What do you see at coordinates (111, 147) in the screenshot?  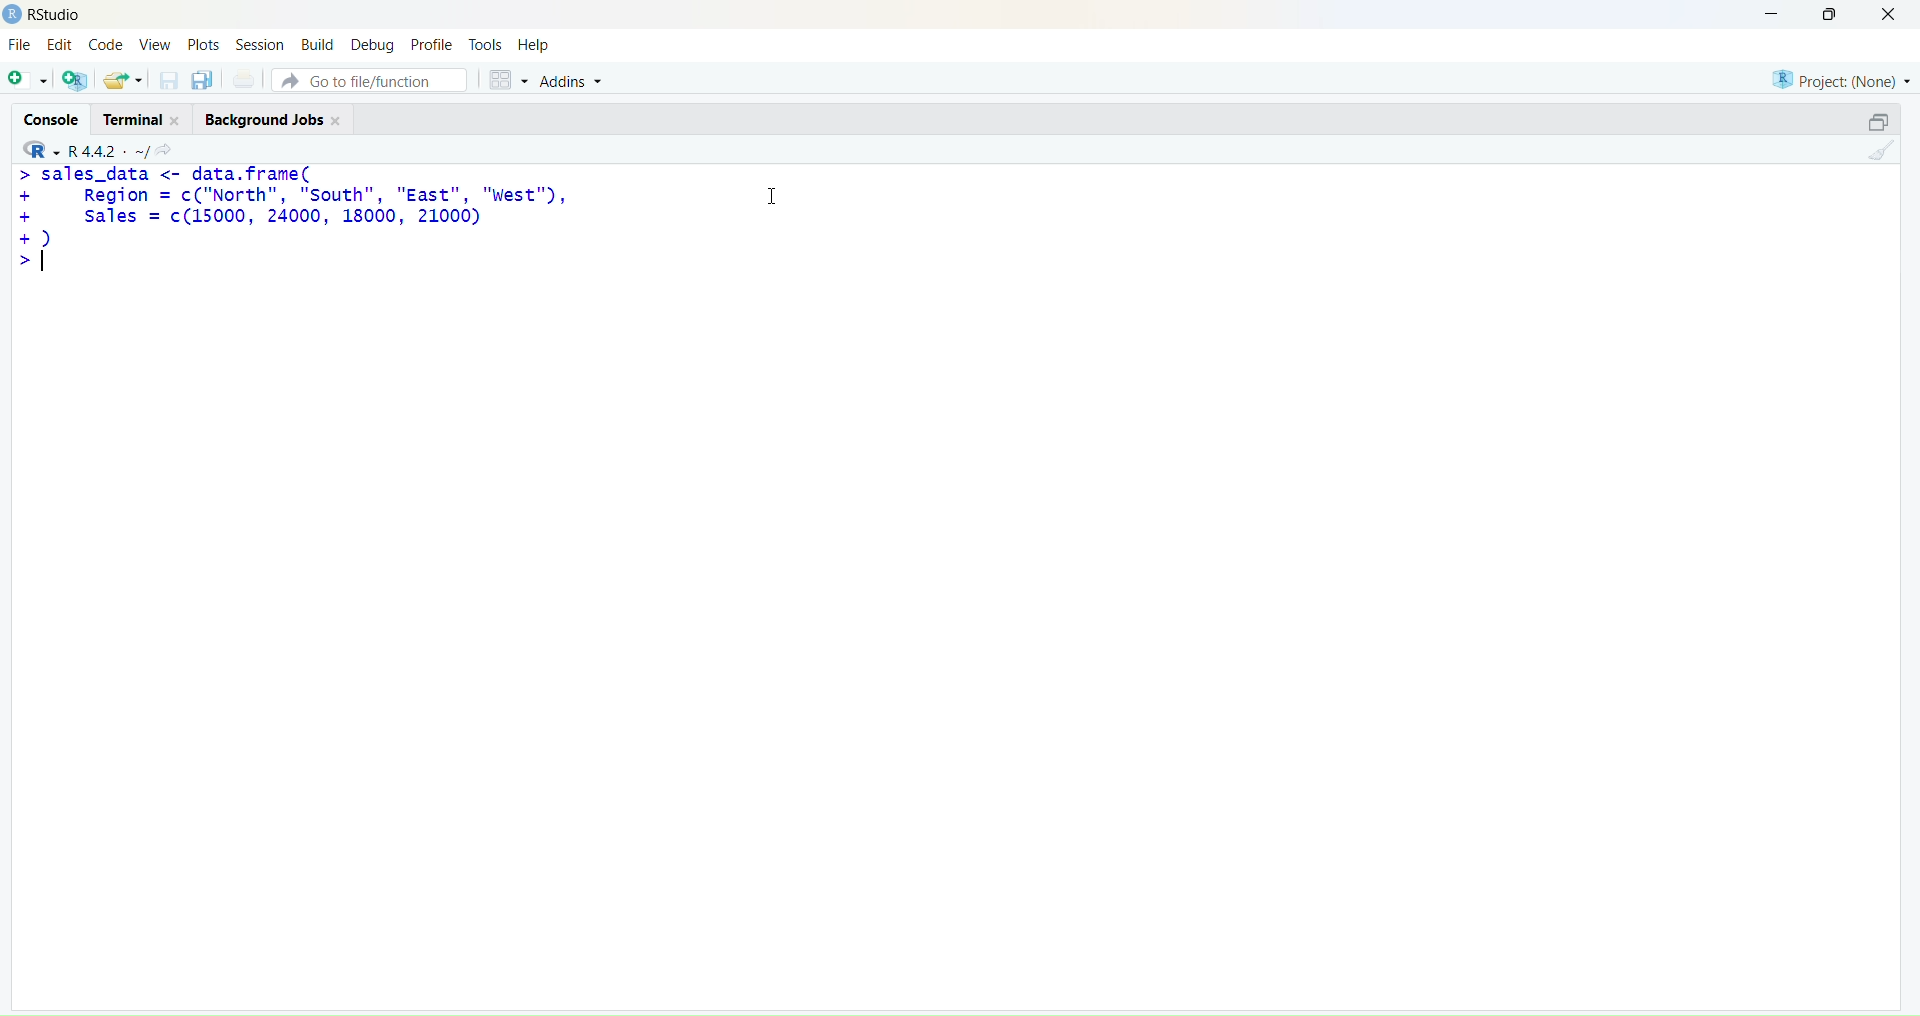 I see `- R442 - ~/` at bounding box center [111, 147].